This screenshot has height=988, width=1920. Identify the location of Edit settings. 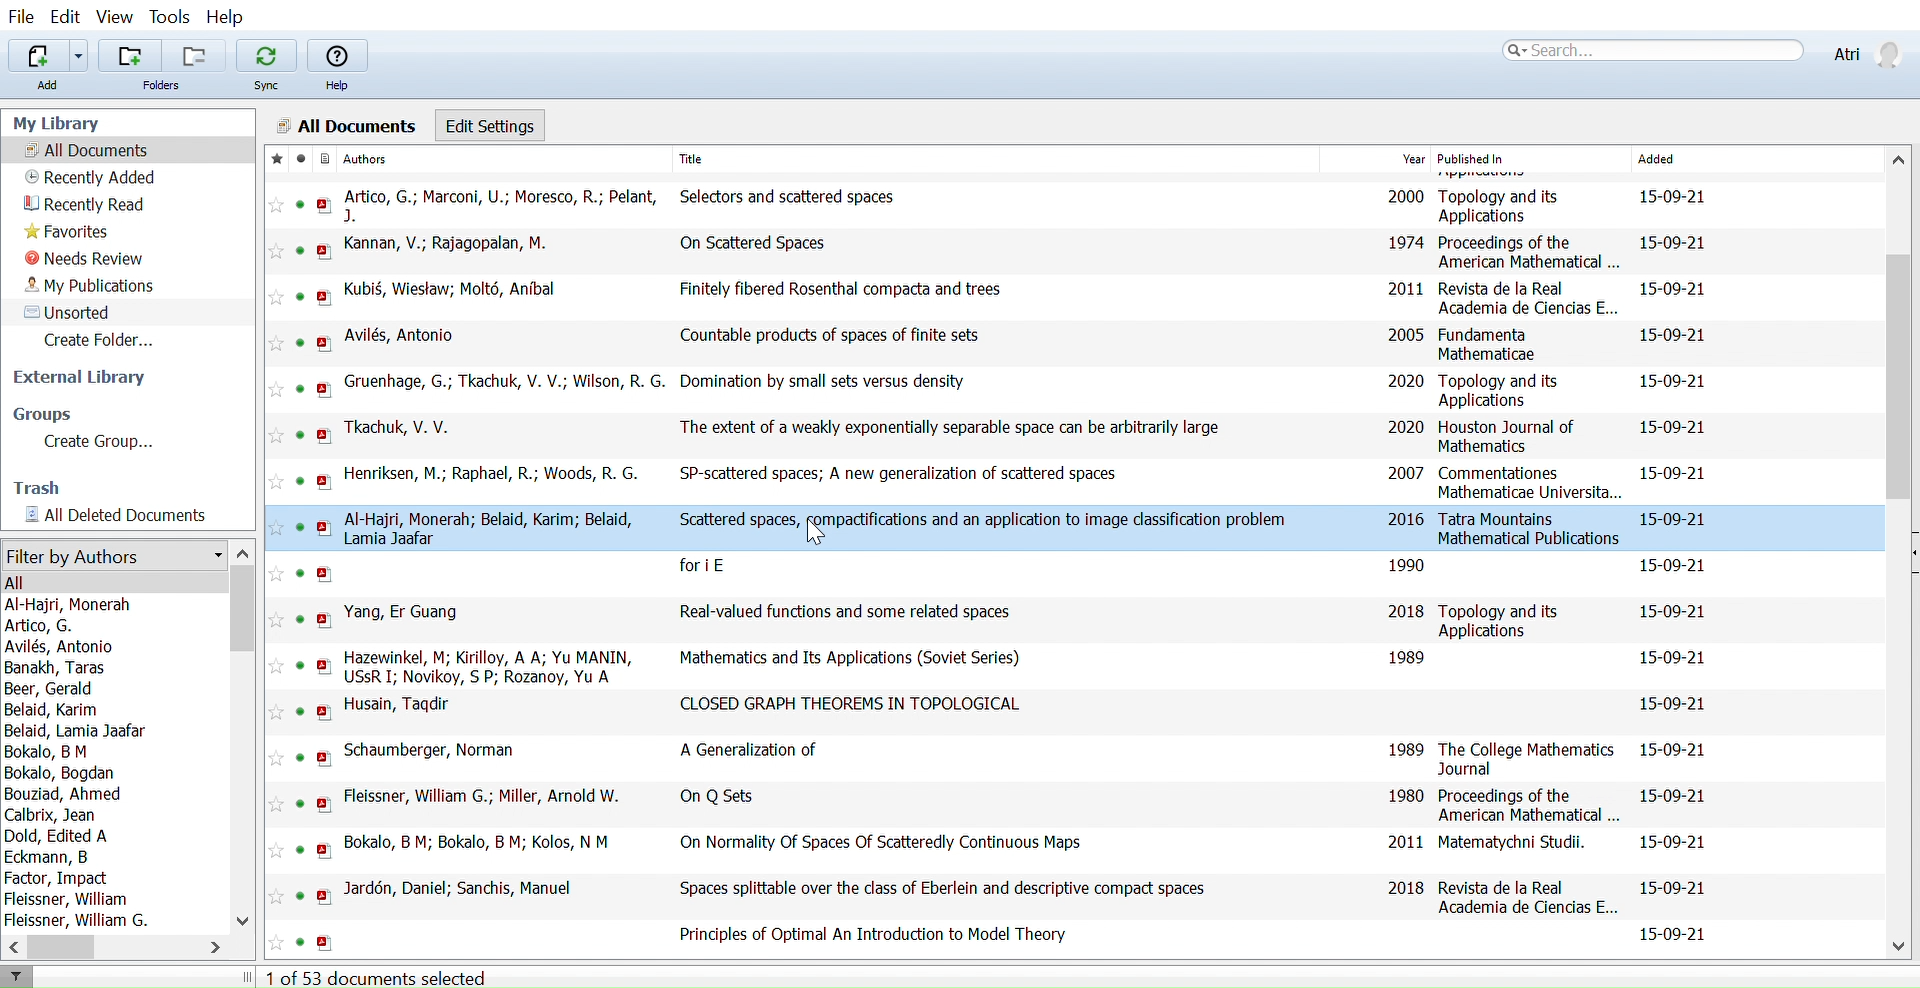
(491, 126).